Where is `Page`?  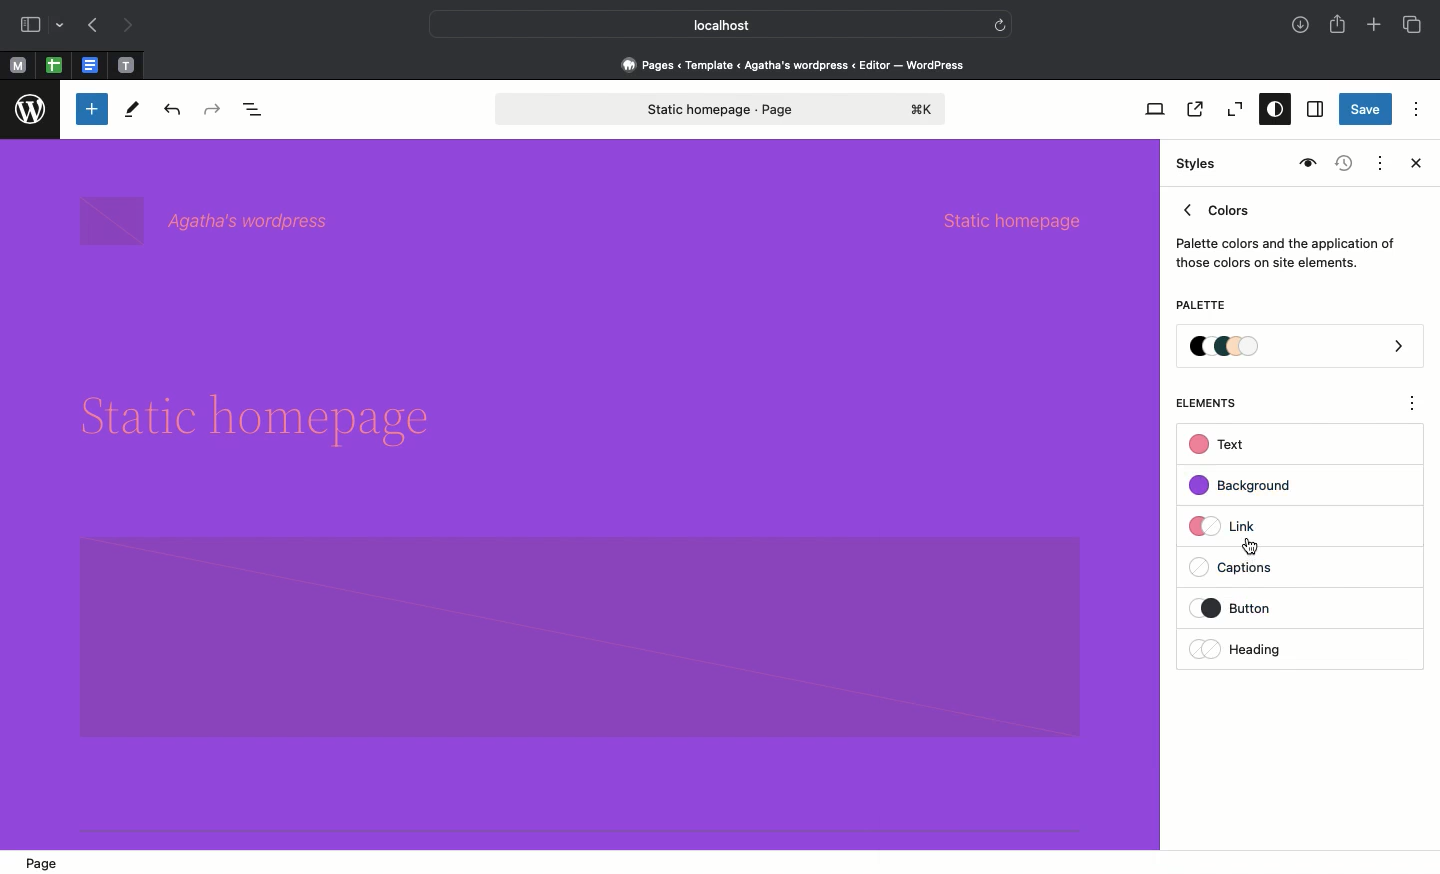 Page is located at coordinates (721, 109).